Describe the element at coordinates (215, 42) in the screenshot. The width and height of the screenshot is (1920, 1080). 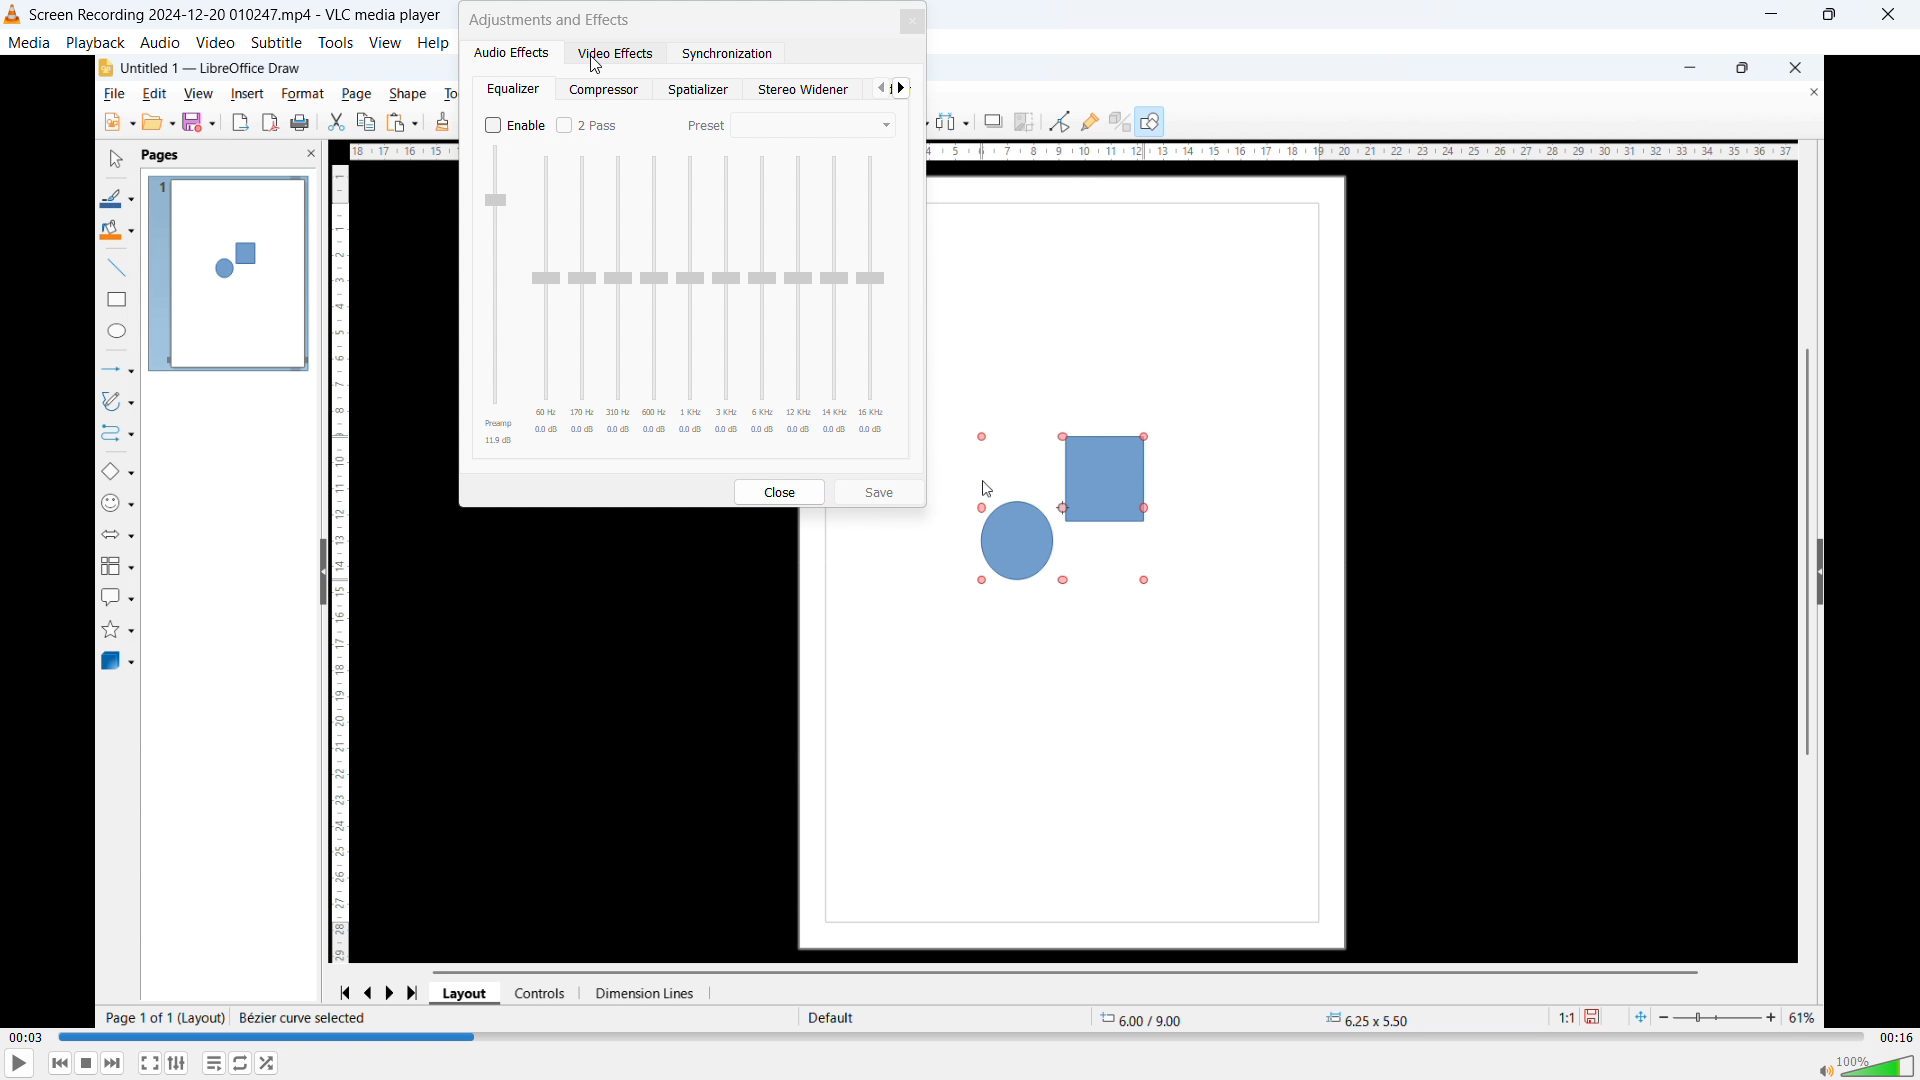
I see `video` at that location.